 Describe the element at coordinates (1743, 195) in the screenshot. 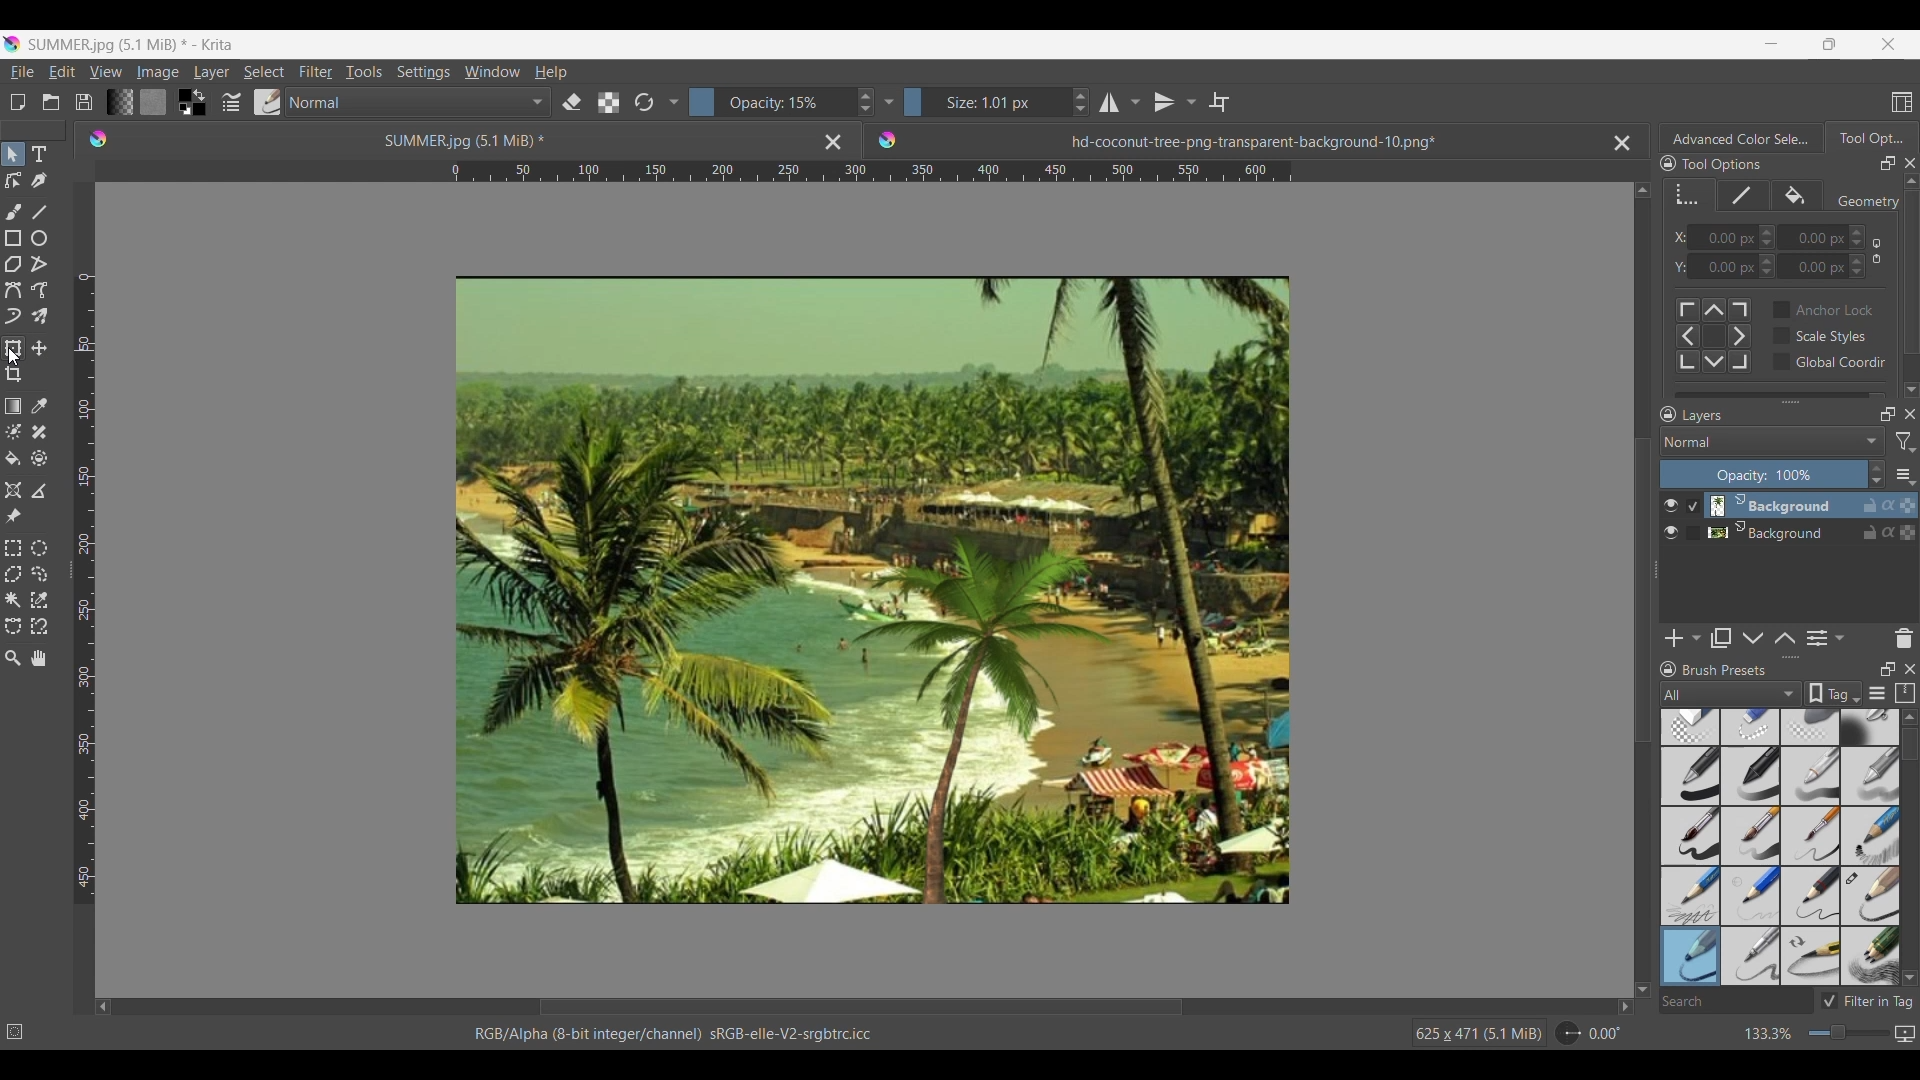

I see `Stroke` at that location.